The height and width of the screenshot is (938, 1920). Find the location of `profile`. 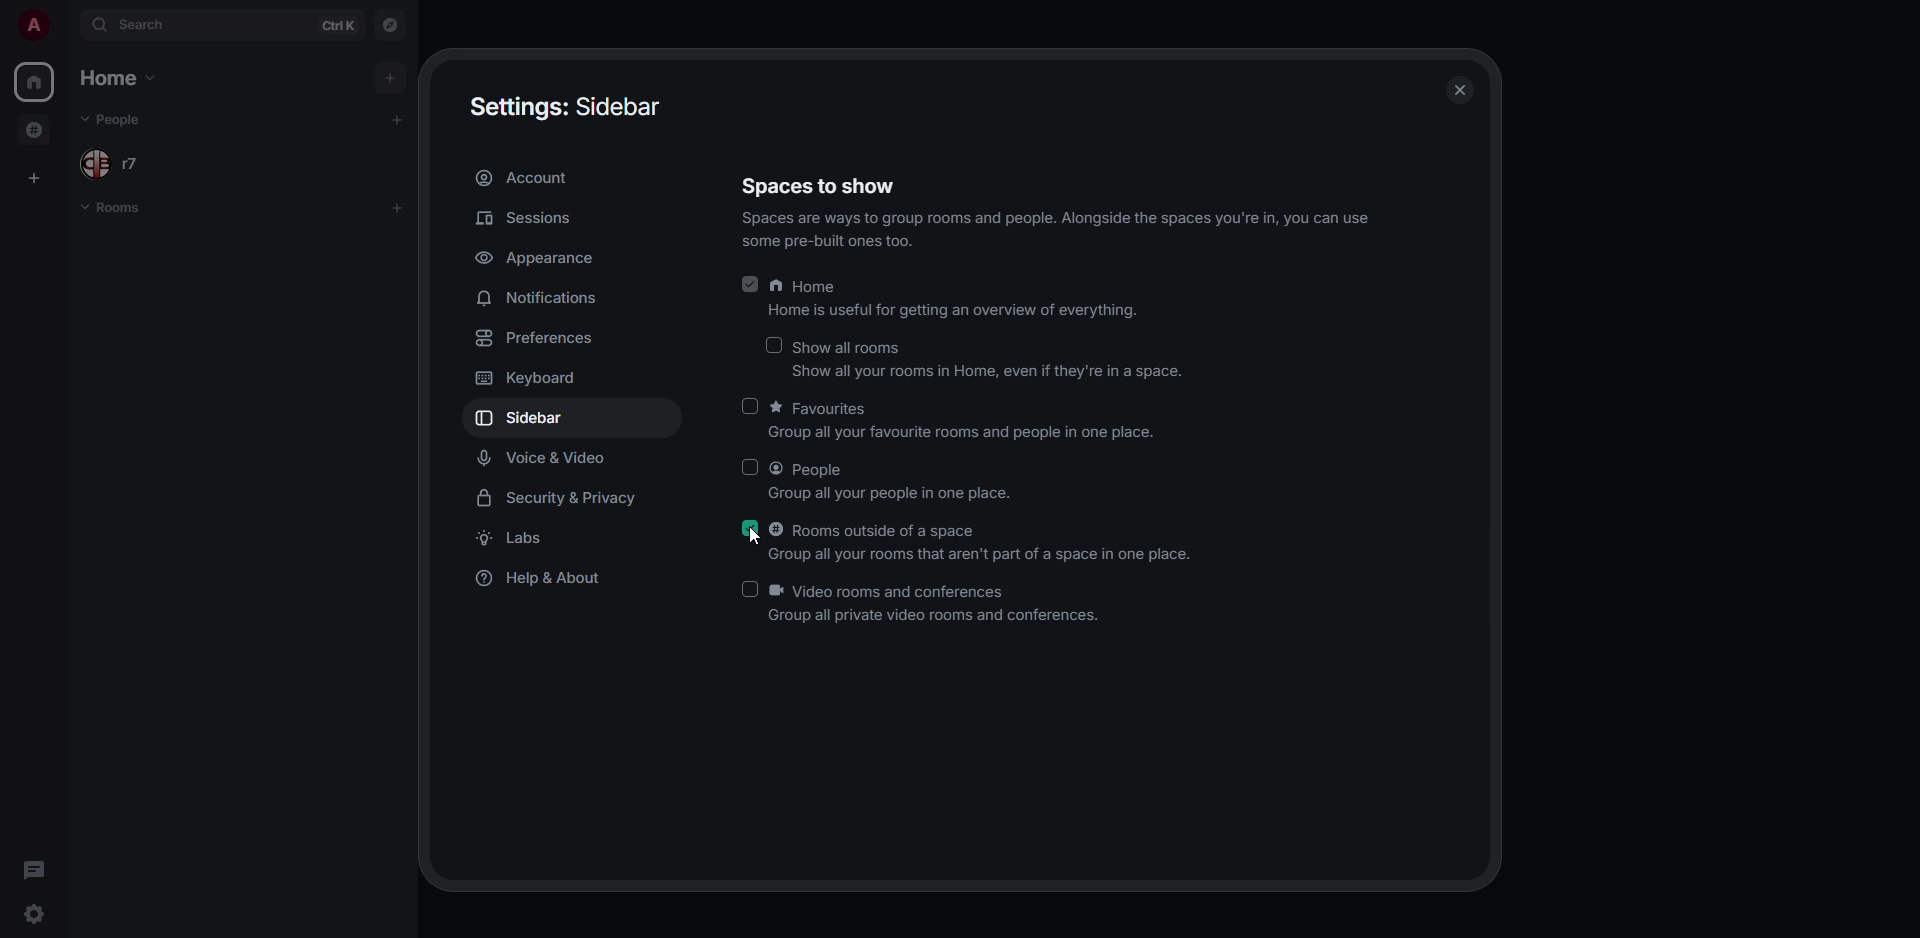

profile is located at coordinates (32, 24).